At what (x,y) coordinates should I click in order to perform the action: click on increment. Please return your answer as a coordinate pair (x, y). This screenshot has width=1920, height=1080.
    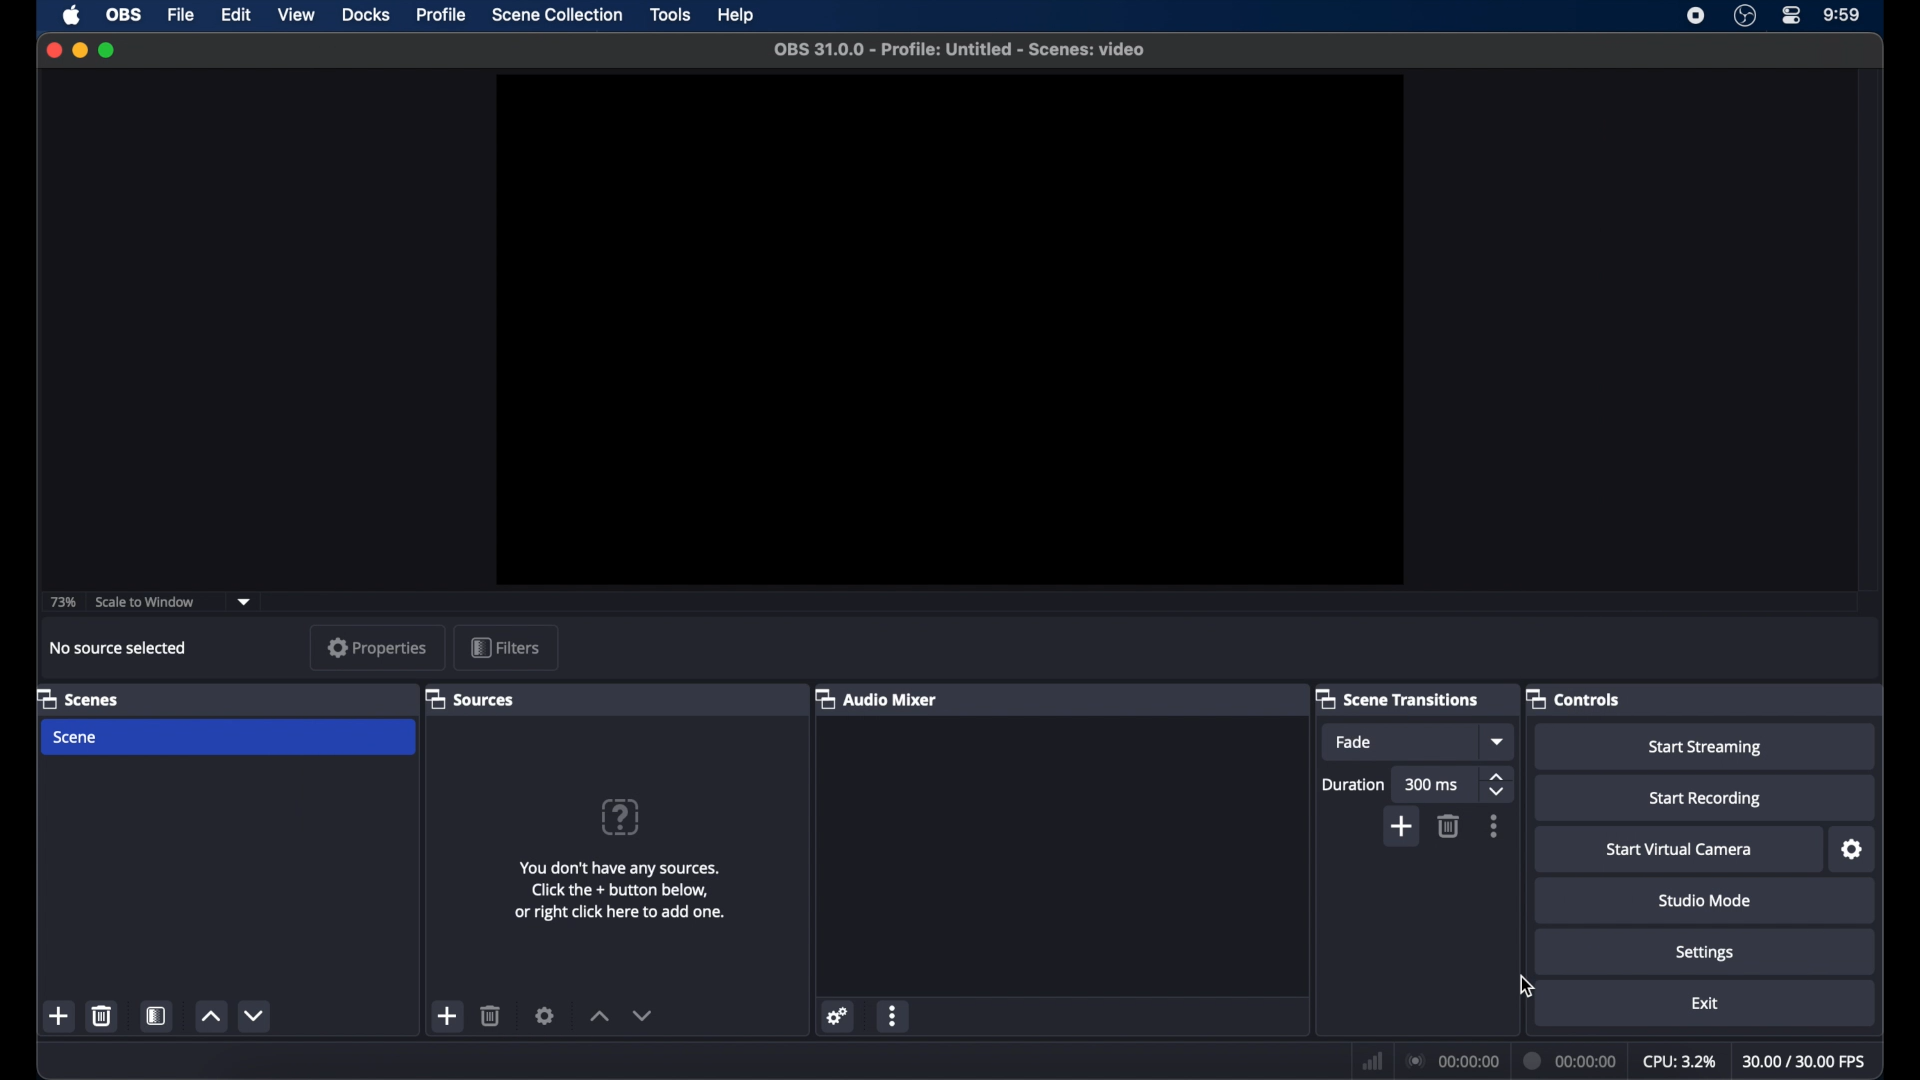
    Looking at the image, I should click on (211, 1018).